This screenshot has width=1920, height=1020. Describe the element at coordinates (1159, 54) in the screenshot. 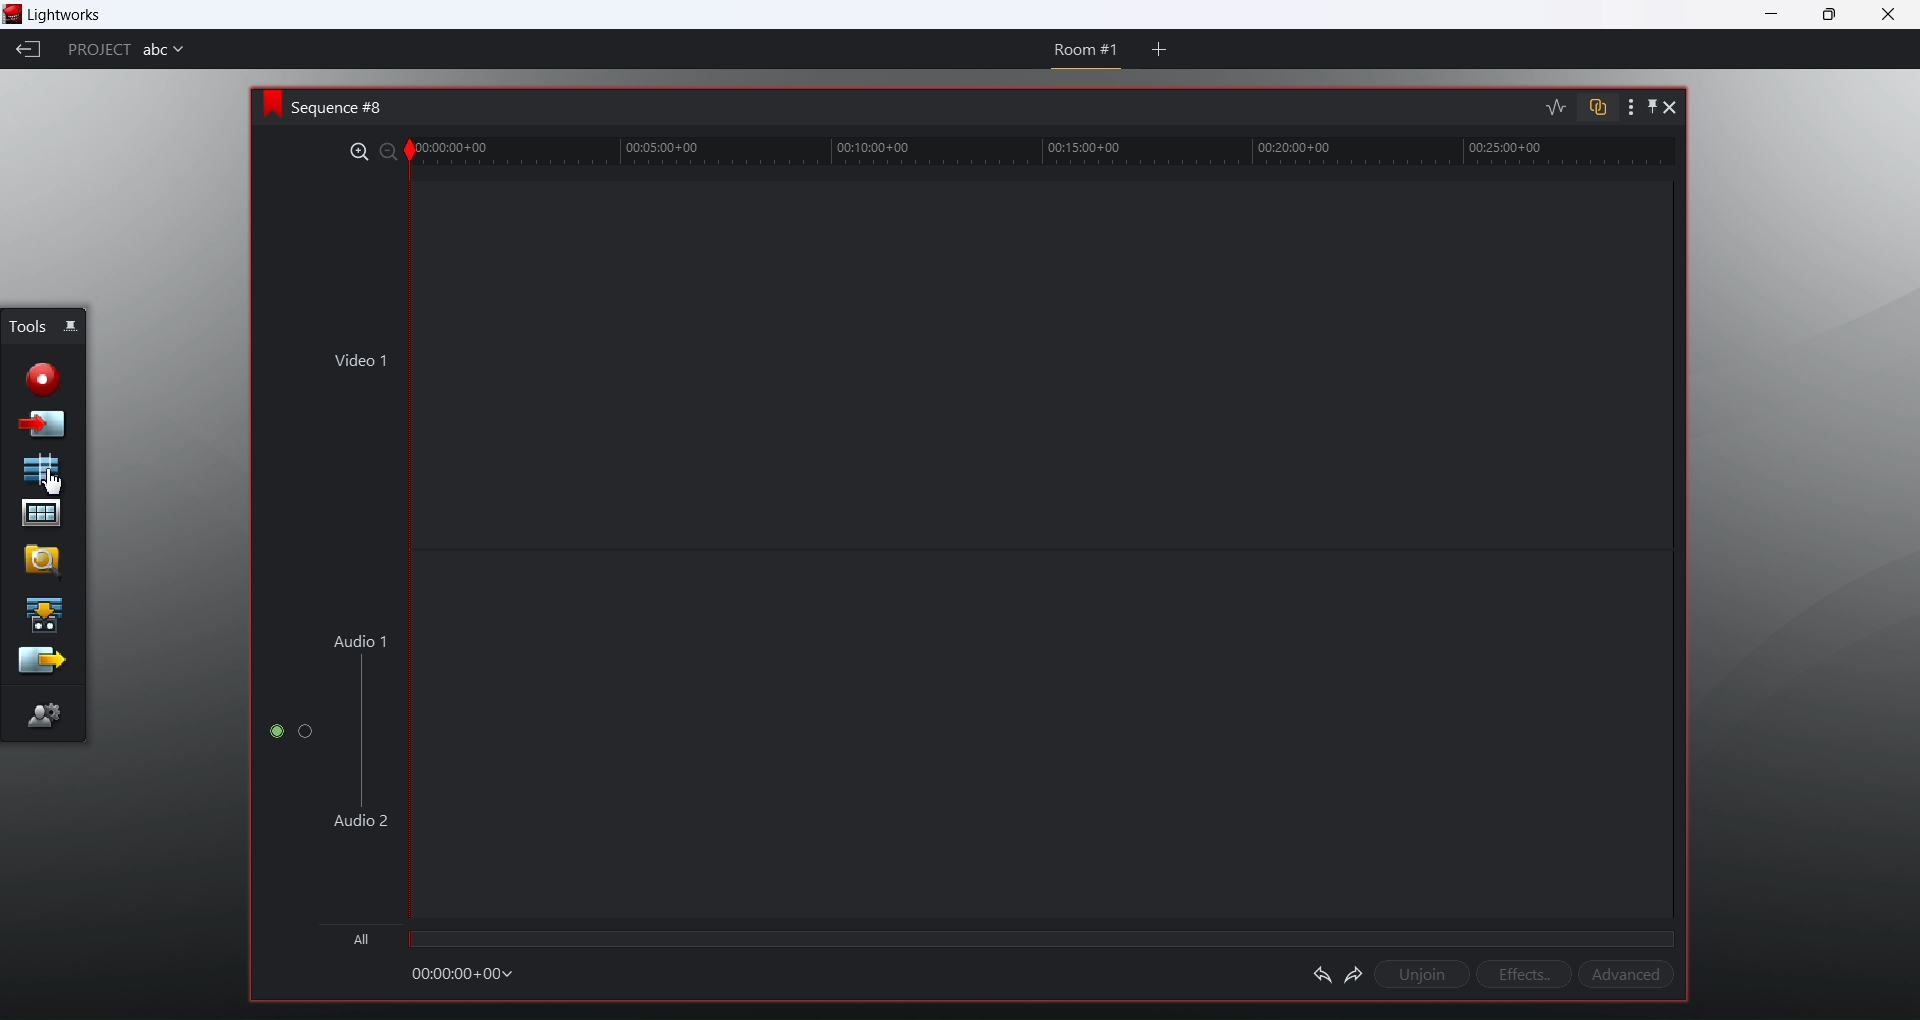

I see `add room` at that location.